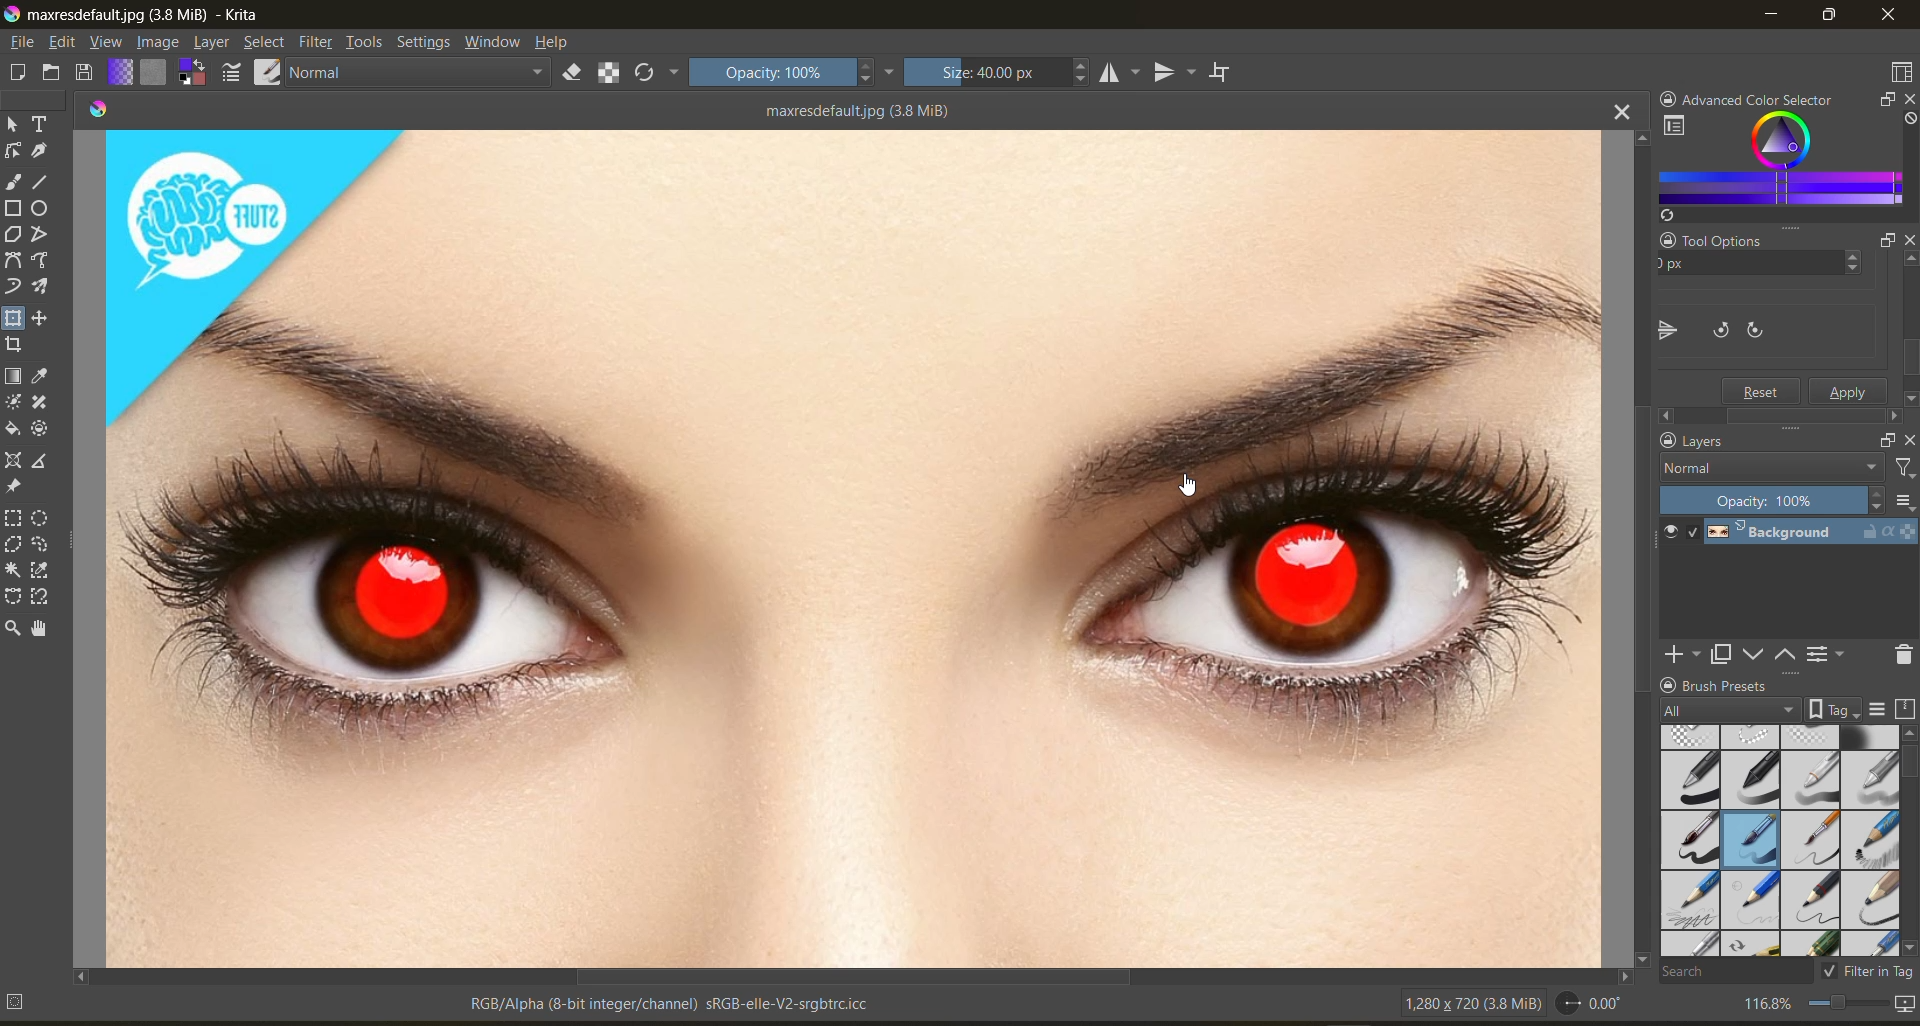  What do you see at coordinates (12, 544) in the screenshot?
I see `tool` at bounding box center [12, 544].